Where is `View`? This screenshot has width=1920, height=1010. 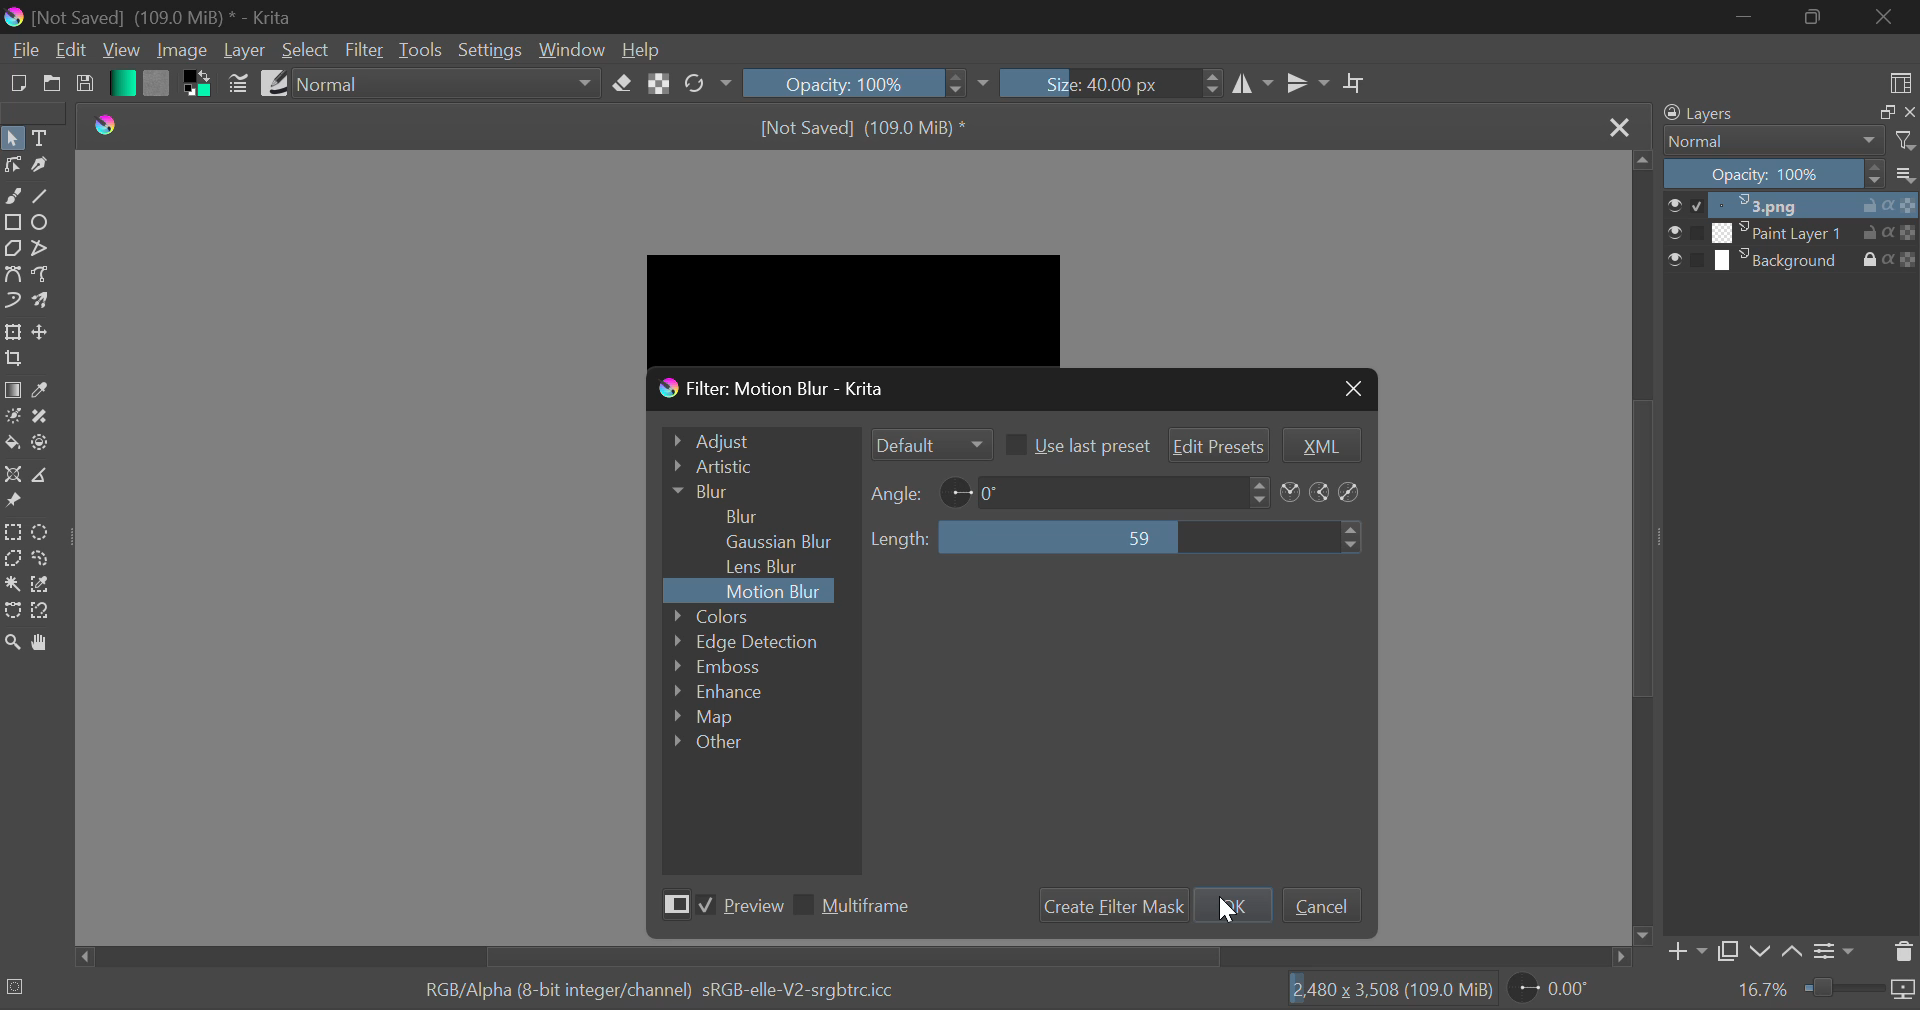
View is located at coordinates (119, 50).